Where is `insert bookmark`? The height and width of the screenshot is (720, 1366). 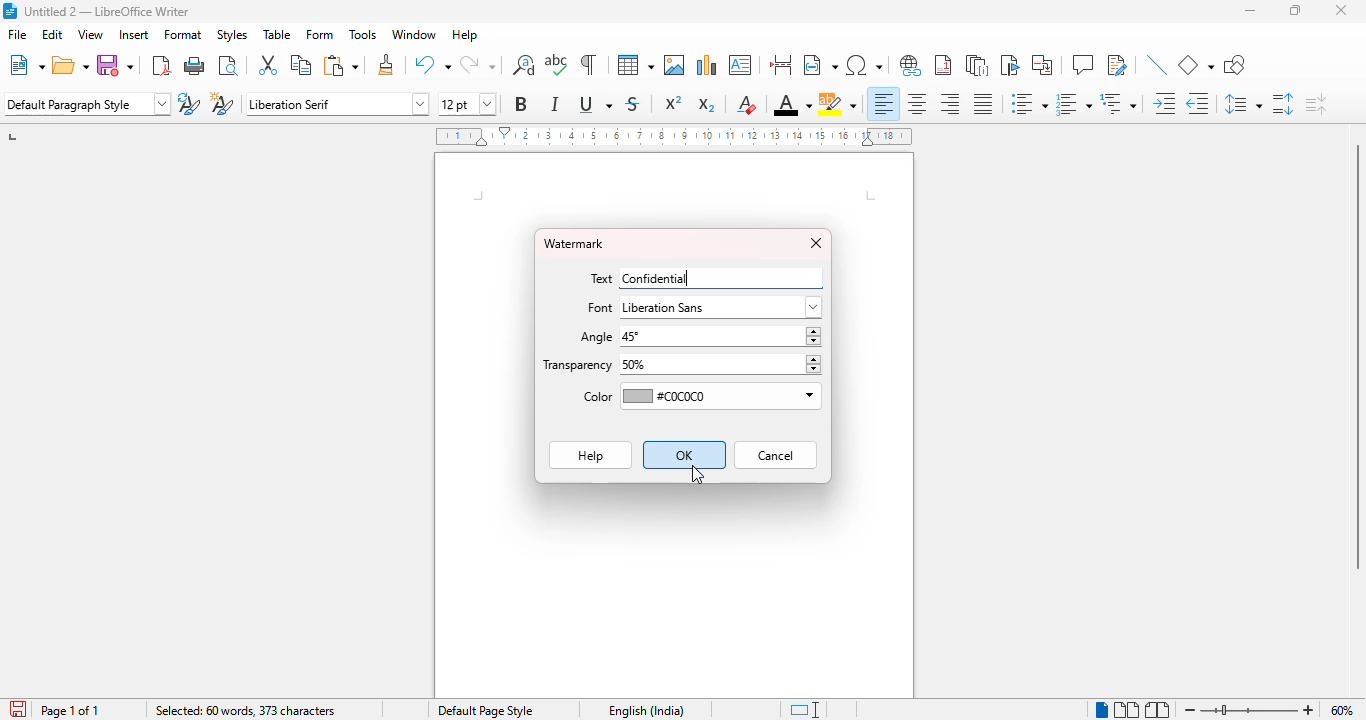 insert bookmark is located at coordinates (1009, 65).